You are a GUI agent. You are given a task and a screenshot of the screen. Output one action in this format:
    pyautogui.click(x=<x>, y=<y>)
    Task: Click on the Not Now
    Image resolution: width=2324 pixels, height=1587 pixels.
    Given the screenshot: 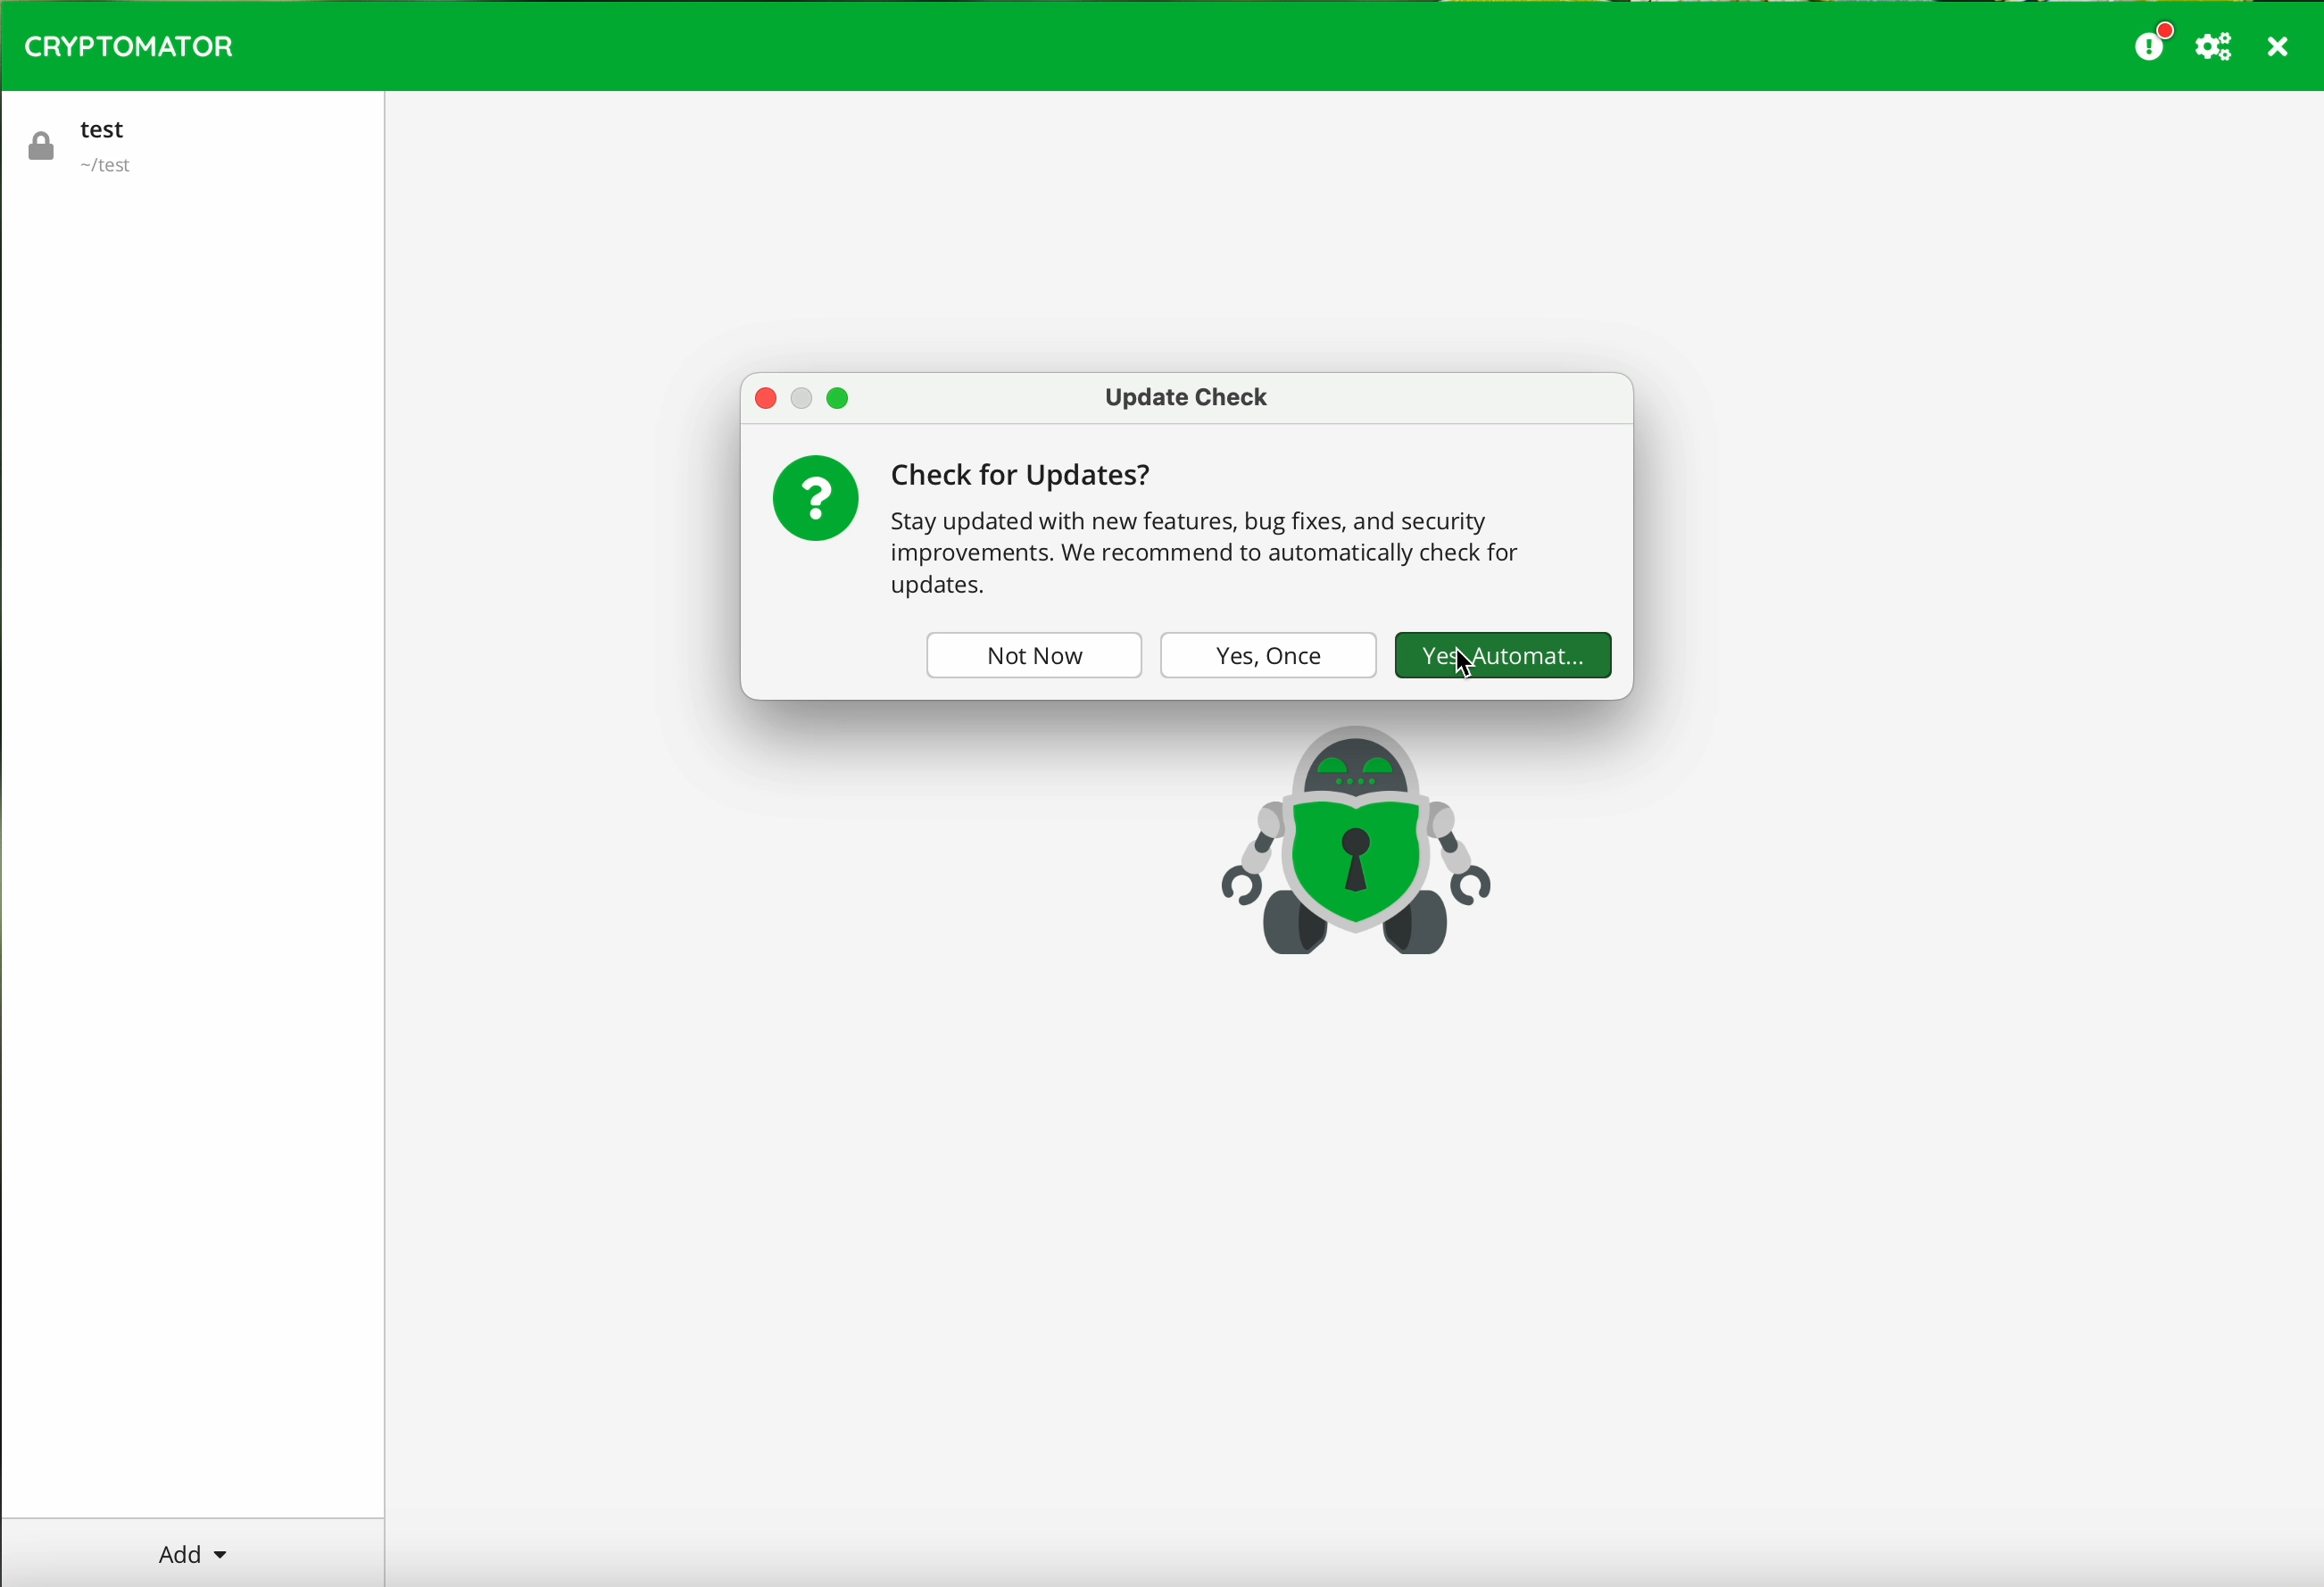 What is the action you would take?
    pyautogui.click(x=1027, y=654)
    